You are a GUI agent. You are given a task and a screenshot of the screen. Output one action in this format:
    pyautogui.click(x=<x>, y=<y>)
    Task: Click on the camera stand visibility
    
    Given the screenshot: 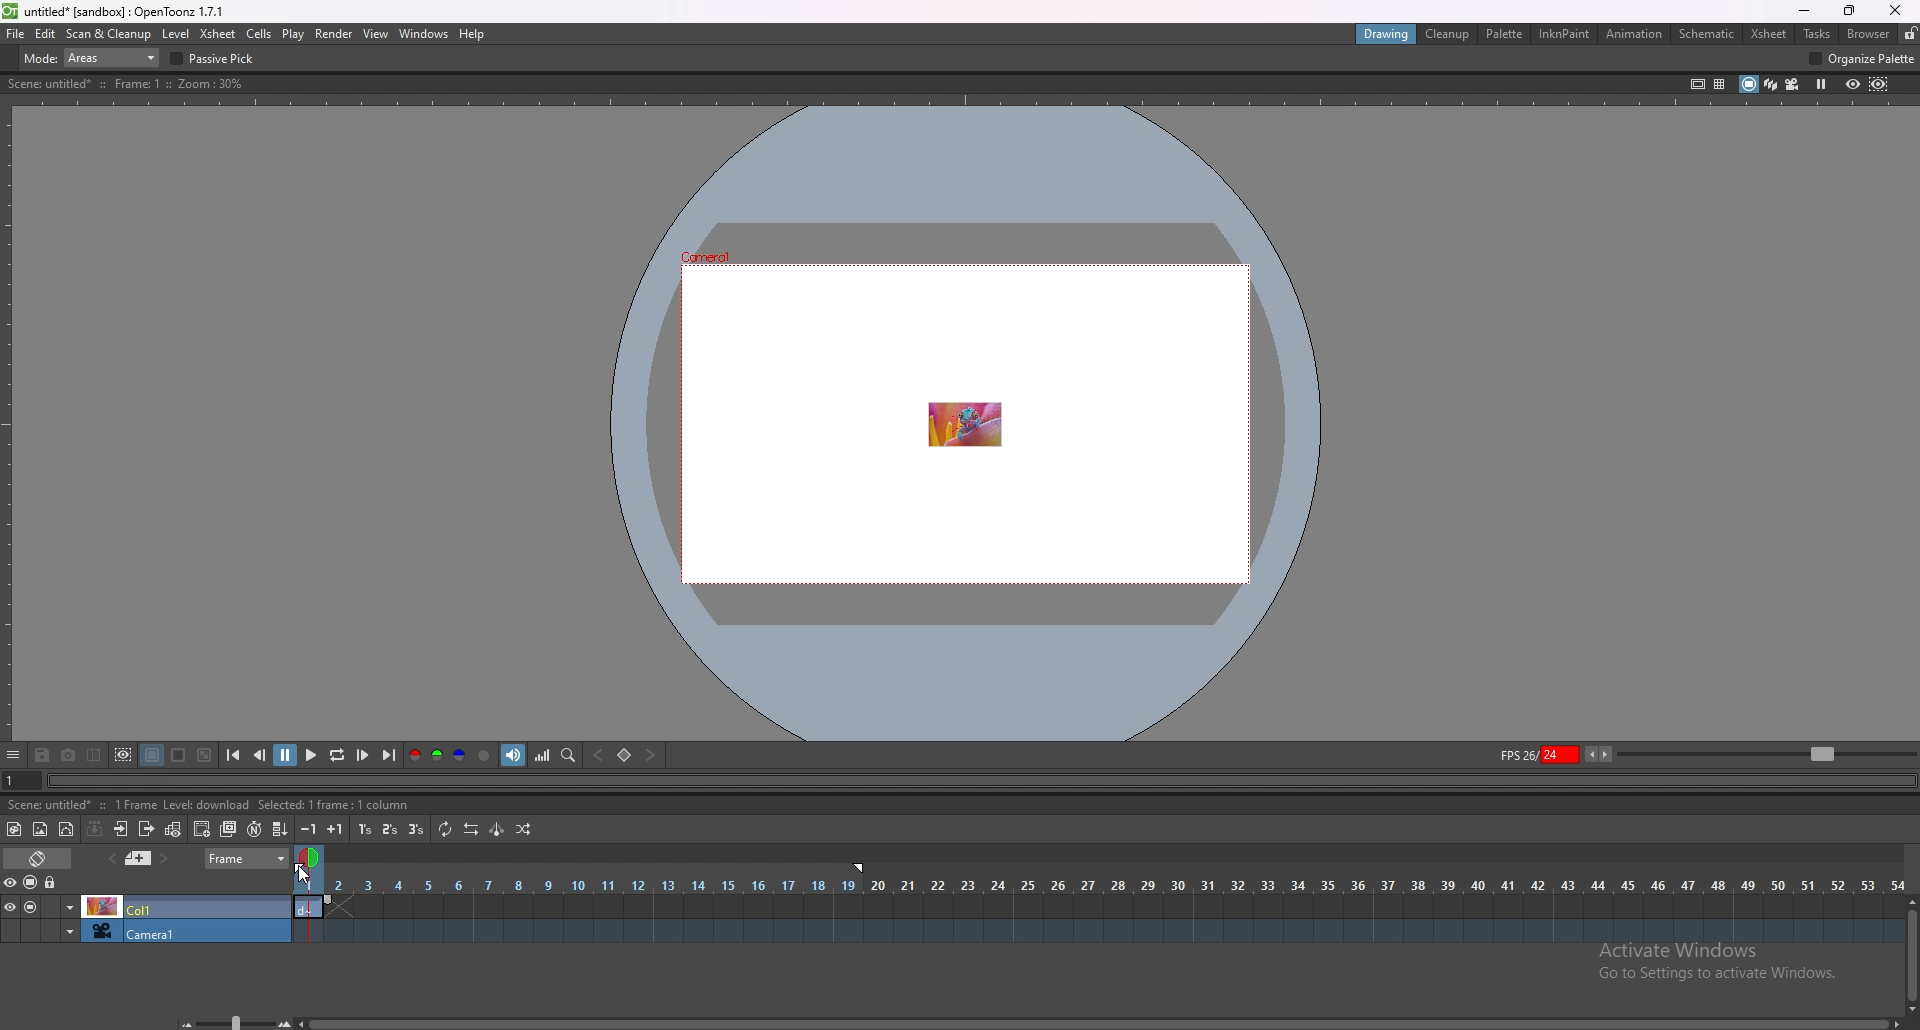 What is the action you would take?
    pyautogui.click(x=32, y=883)
    